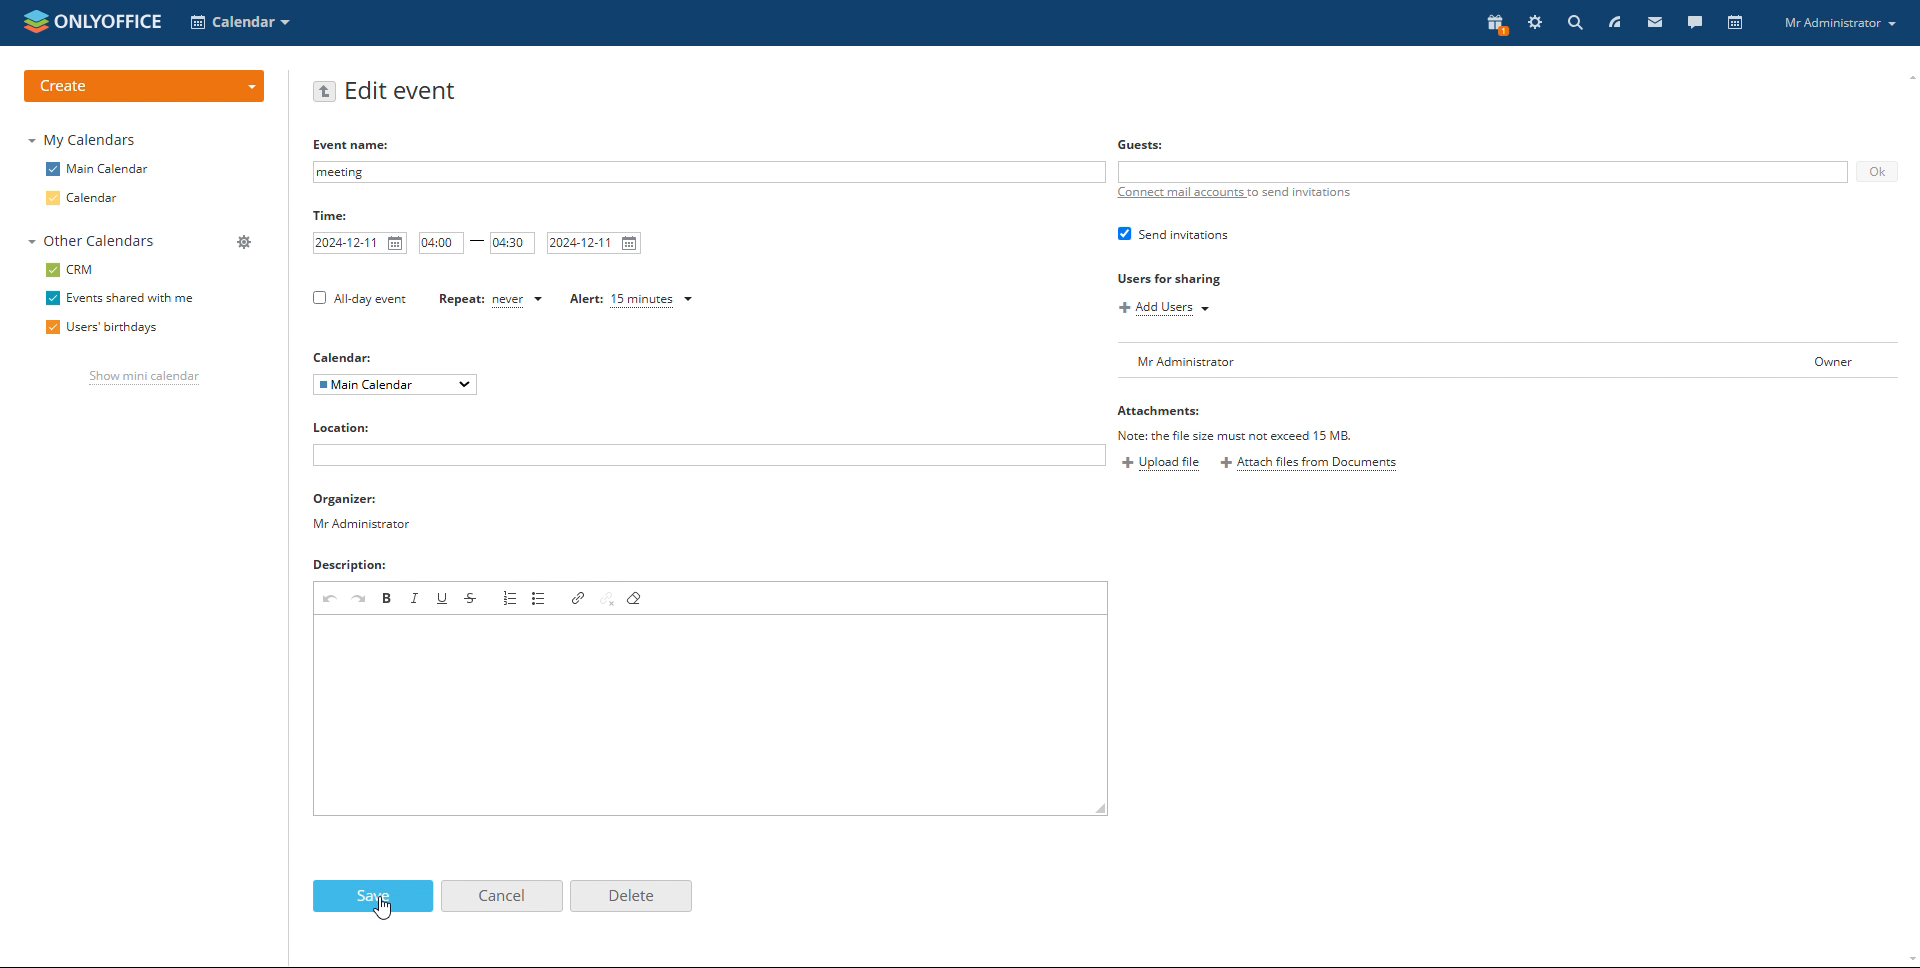  What do you see at coordinates (354, 143) in the screenshot?
I see `Event name:` at bounding box center [354, 143].